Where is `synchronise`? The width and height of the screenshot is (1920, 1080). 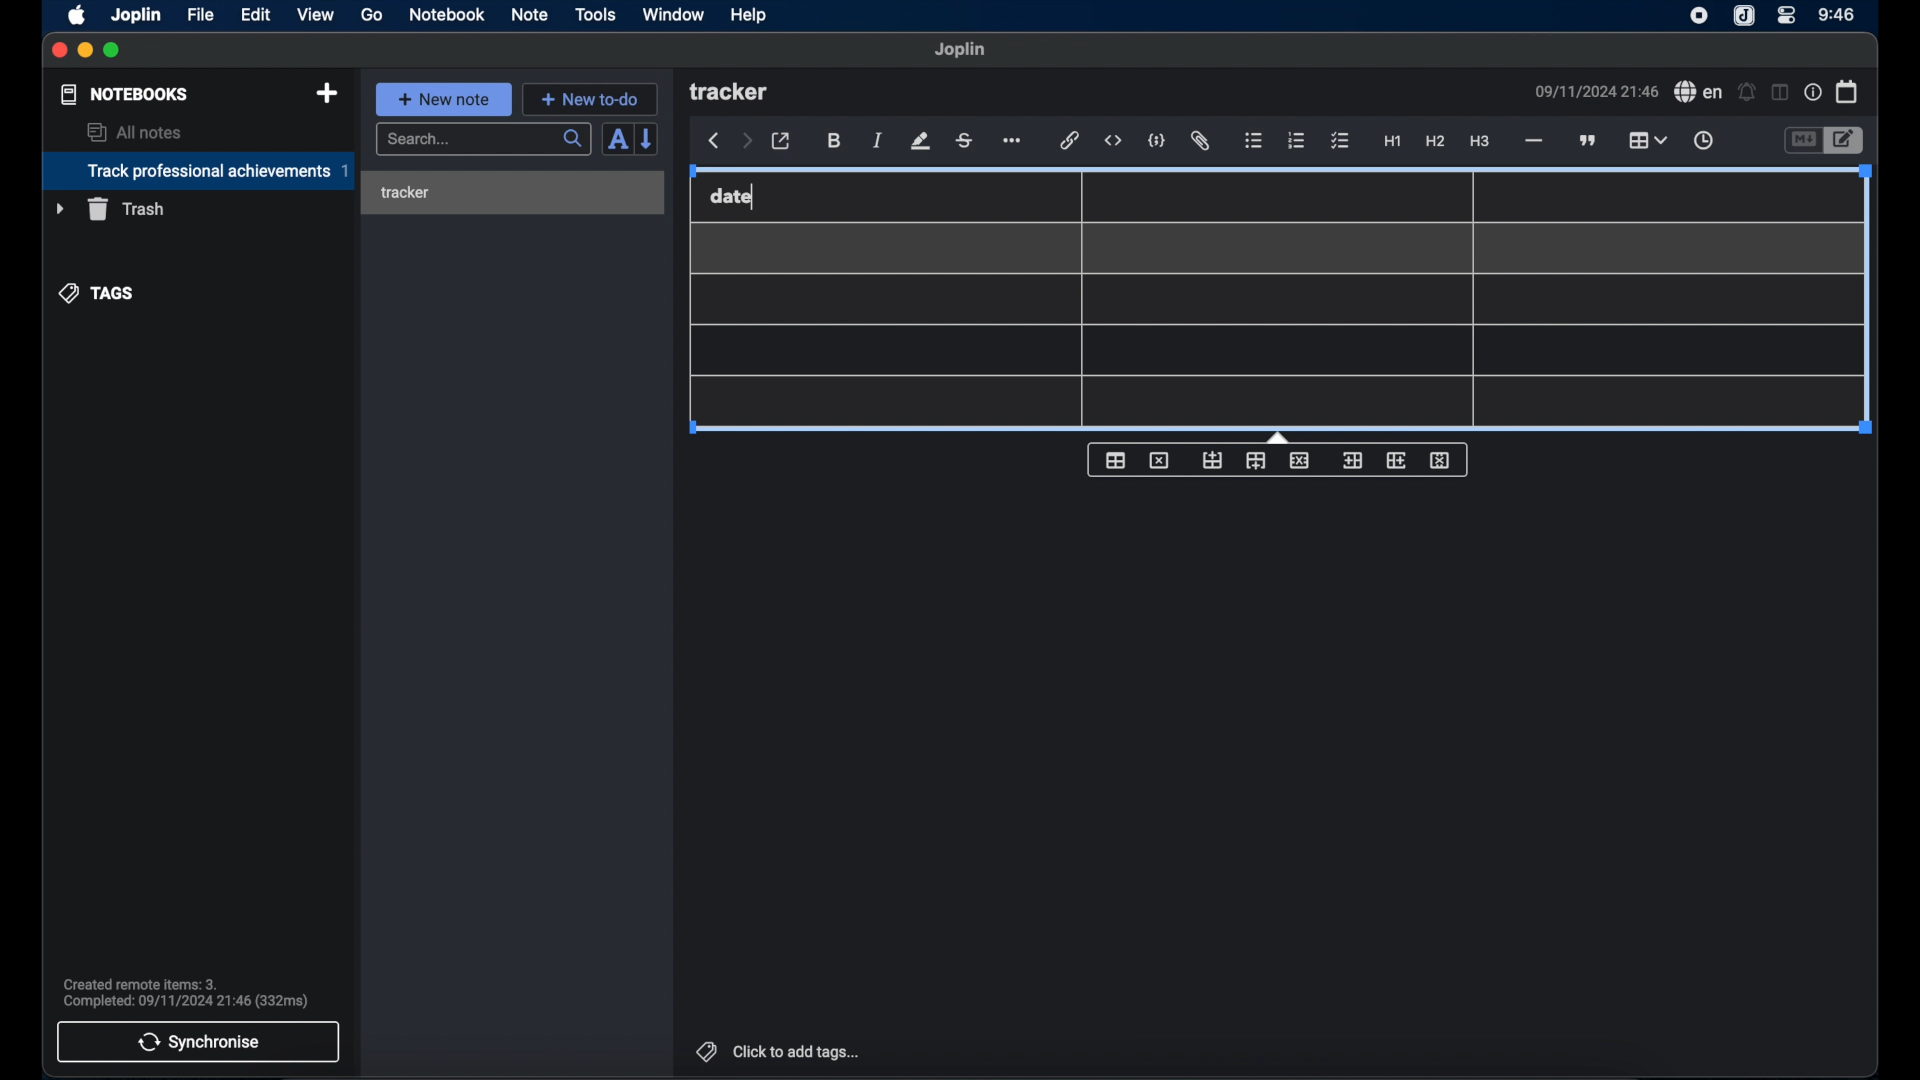 synchronise is located at coordinates (199, 1042).